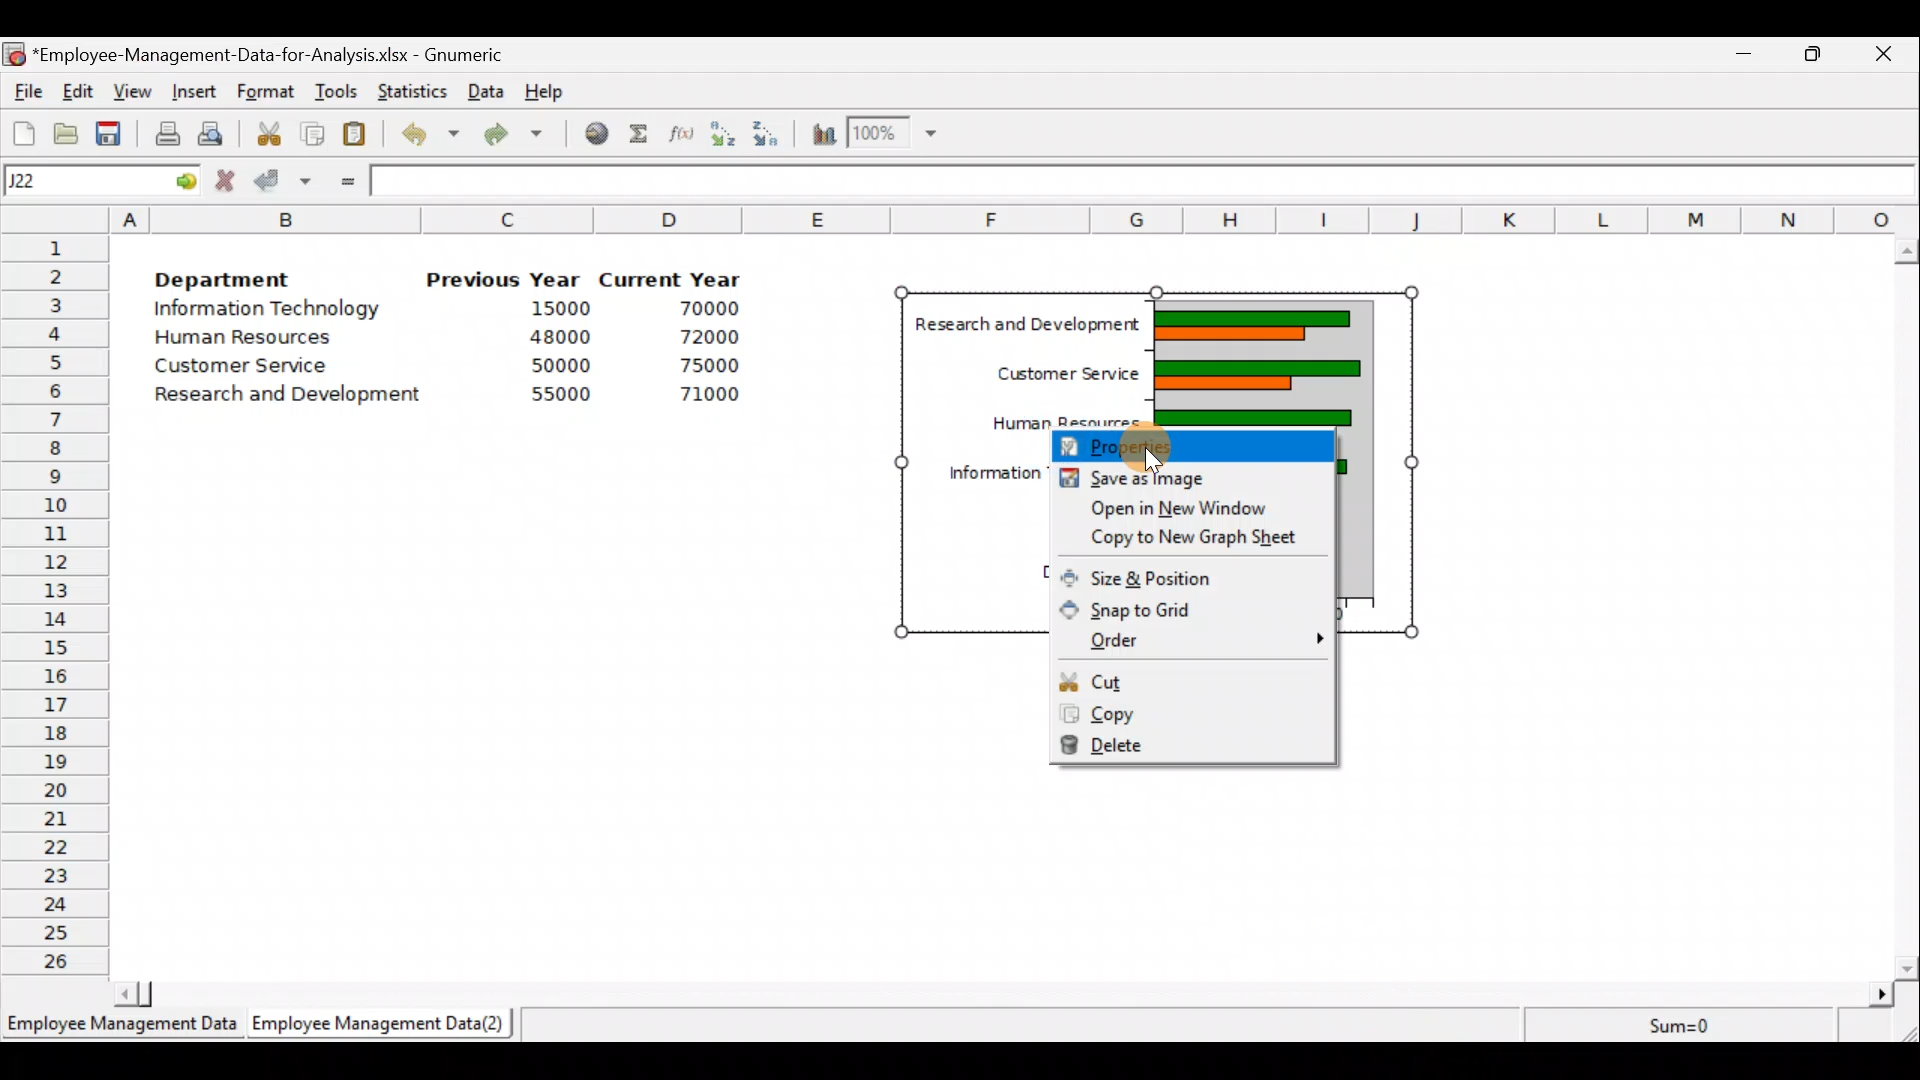  What do you see at coordinates (996, 993) in the screenshot?
I see `Scroll bar` at bounding box center [996, 993].